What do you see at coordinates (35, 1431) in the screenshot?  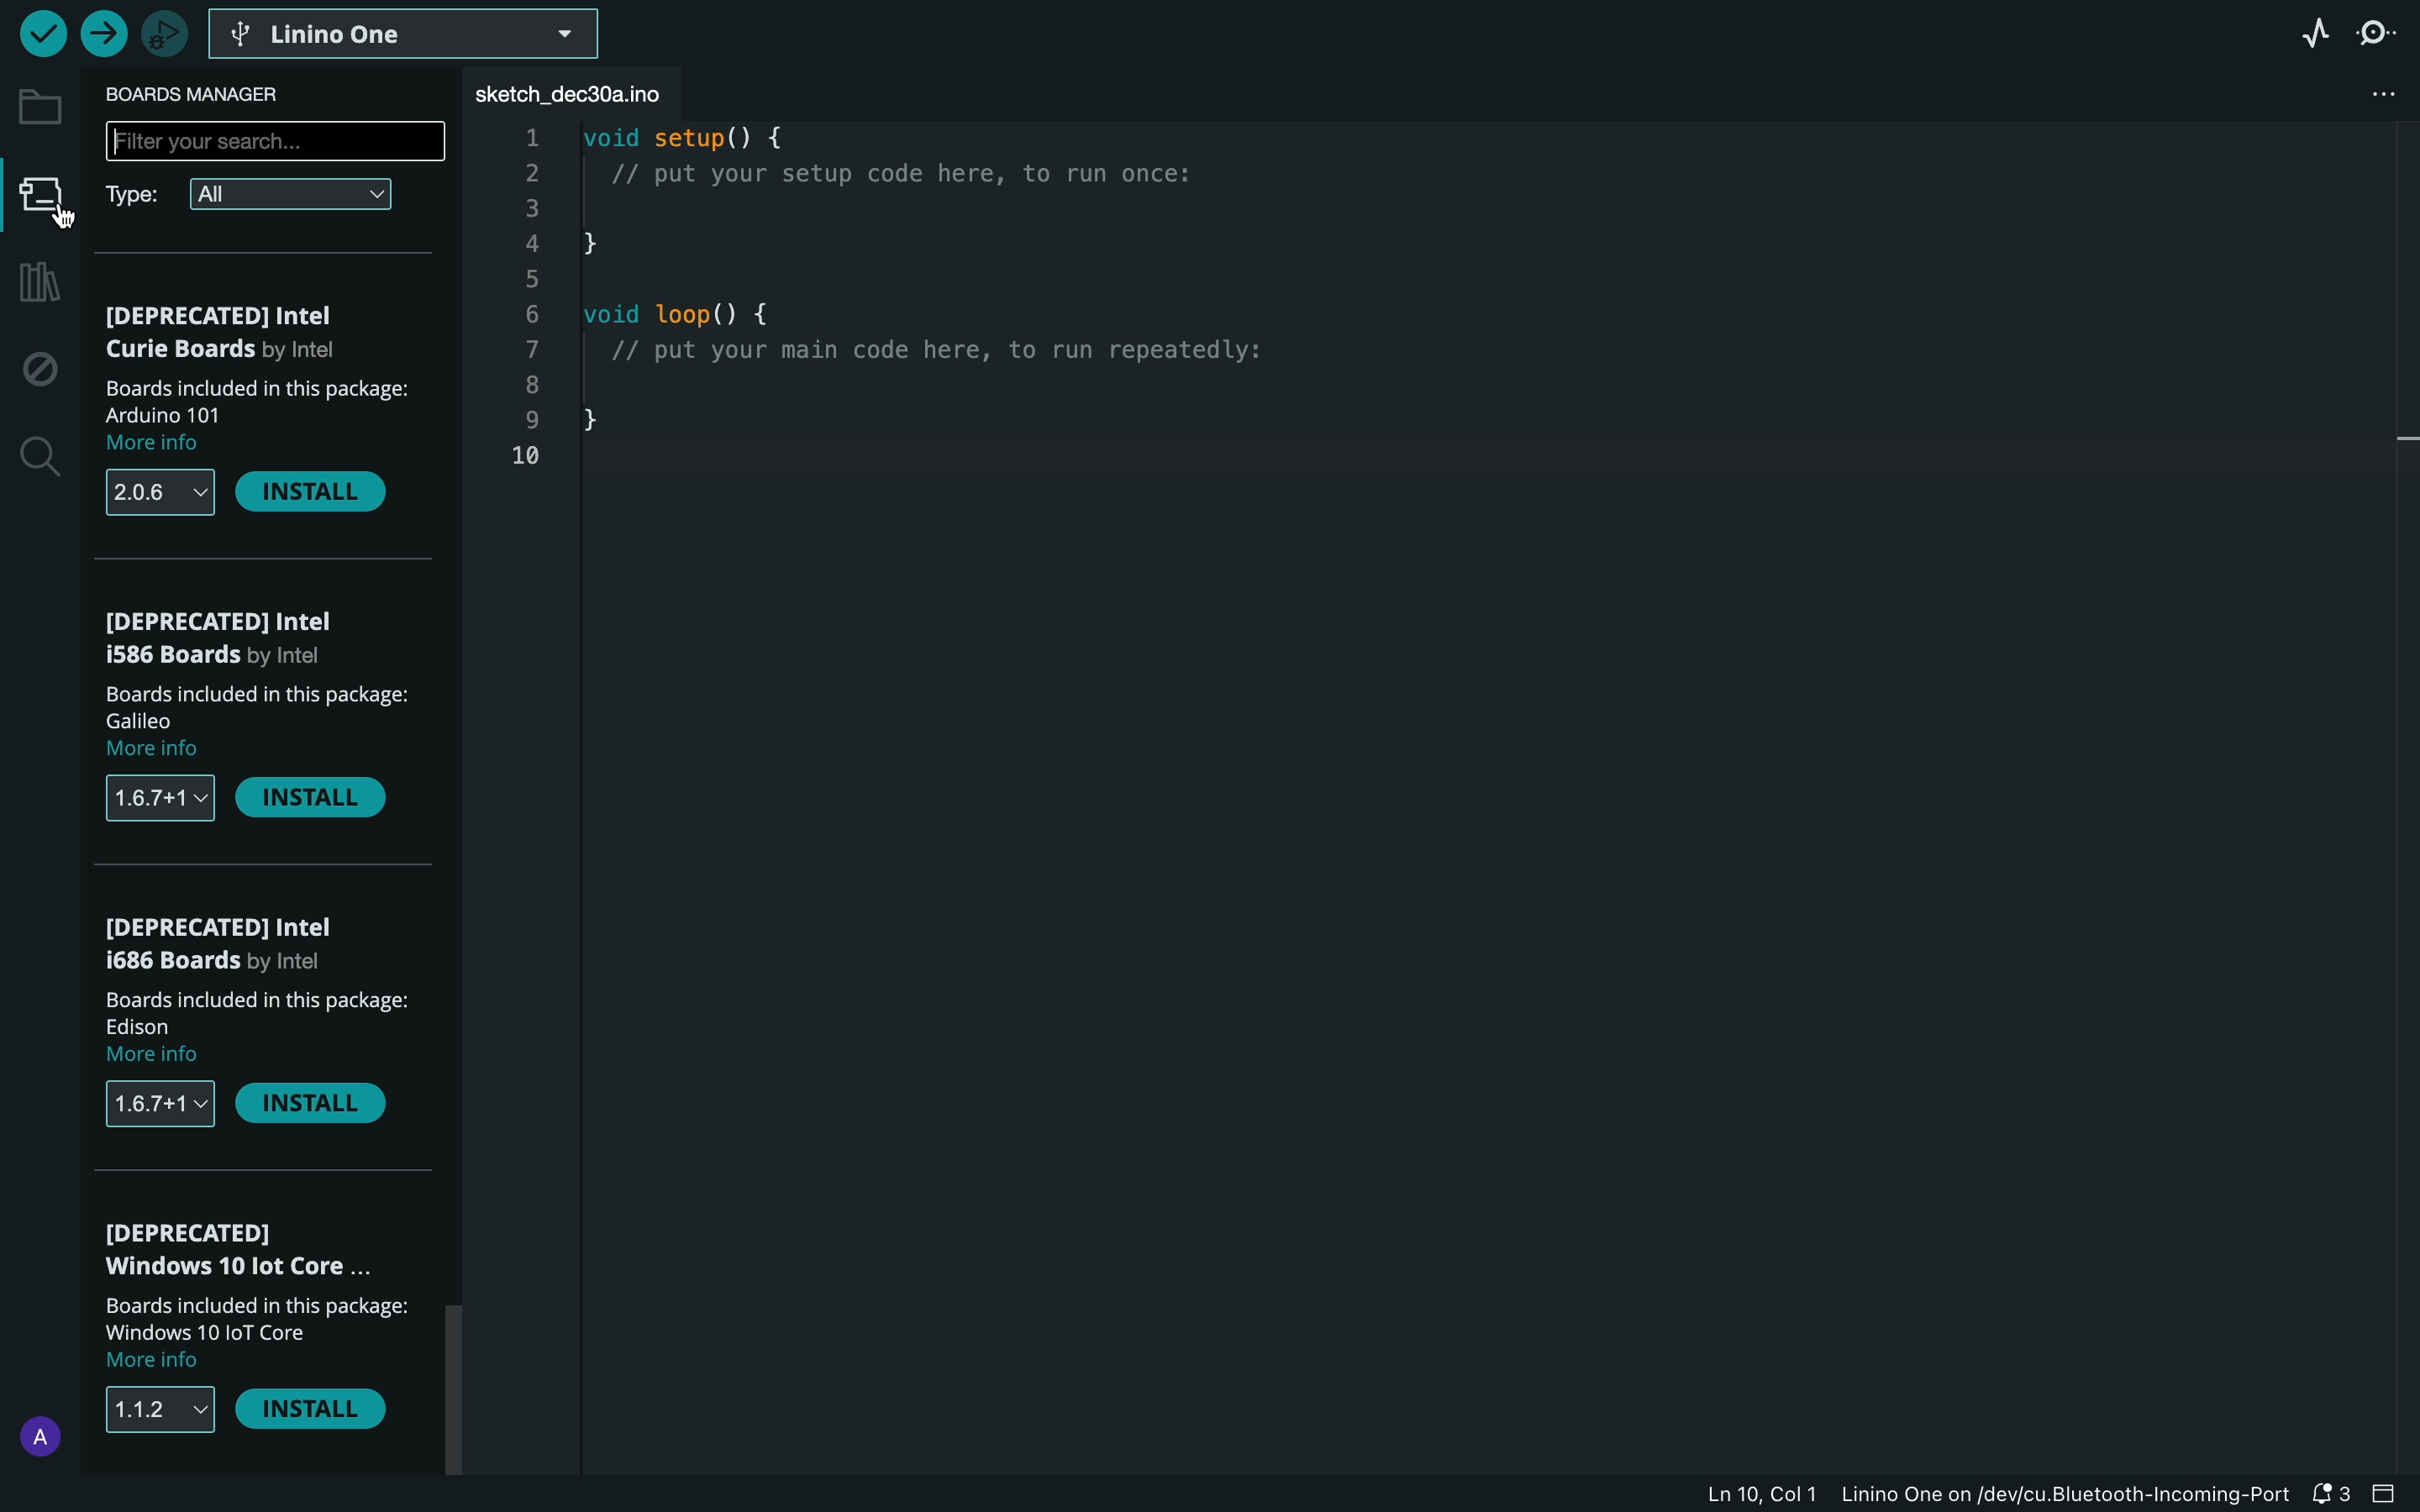 I see `profile` at bounding box center [35, 1431].